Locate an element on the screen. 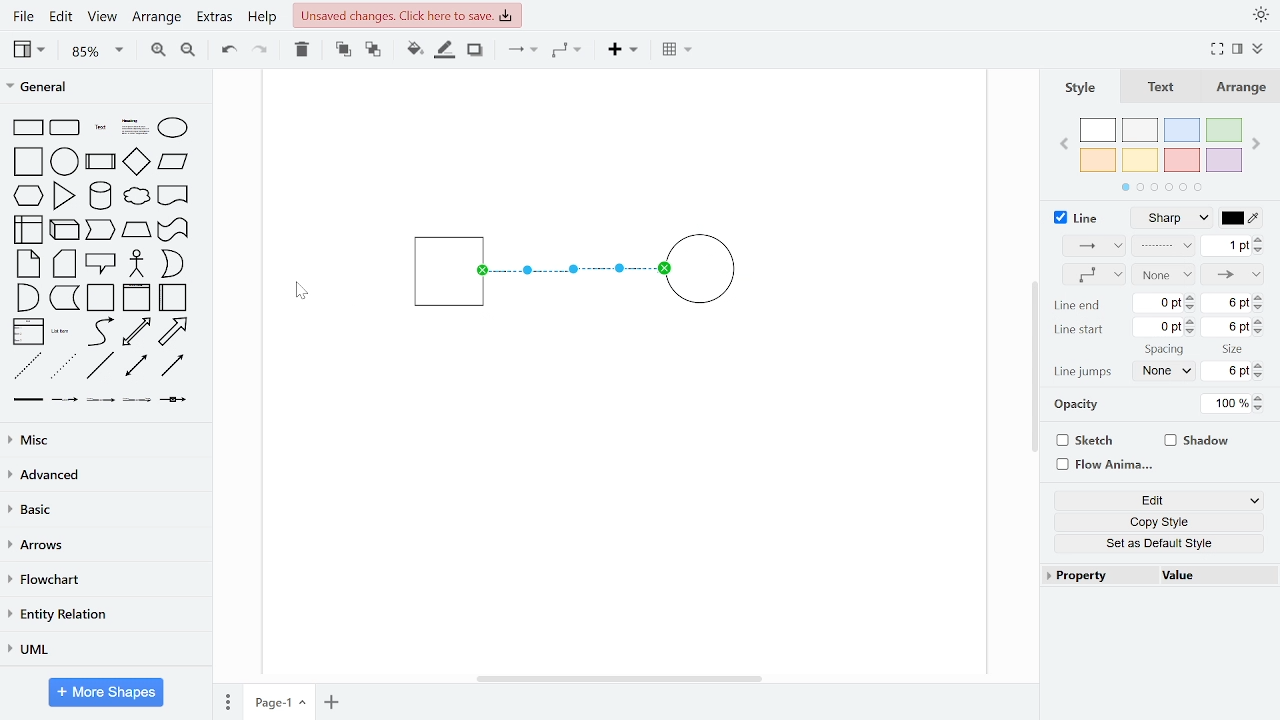 The image size is (1280, 720). horizontal scrollbar is located at coordinates (622, 678).